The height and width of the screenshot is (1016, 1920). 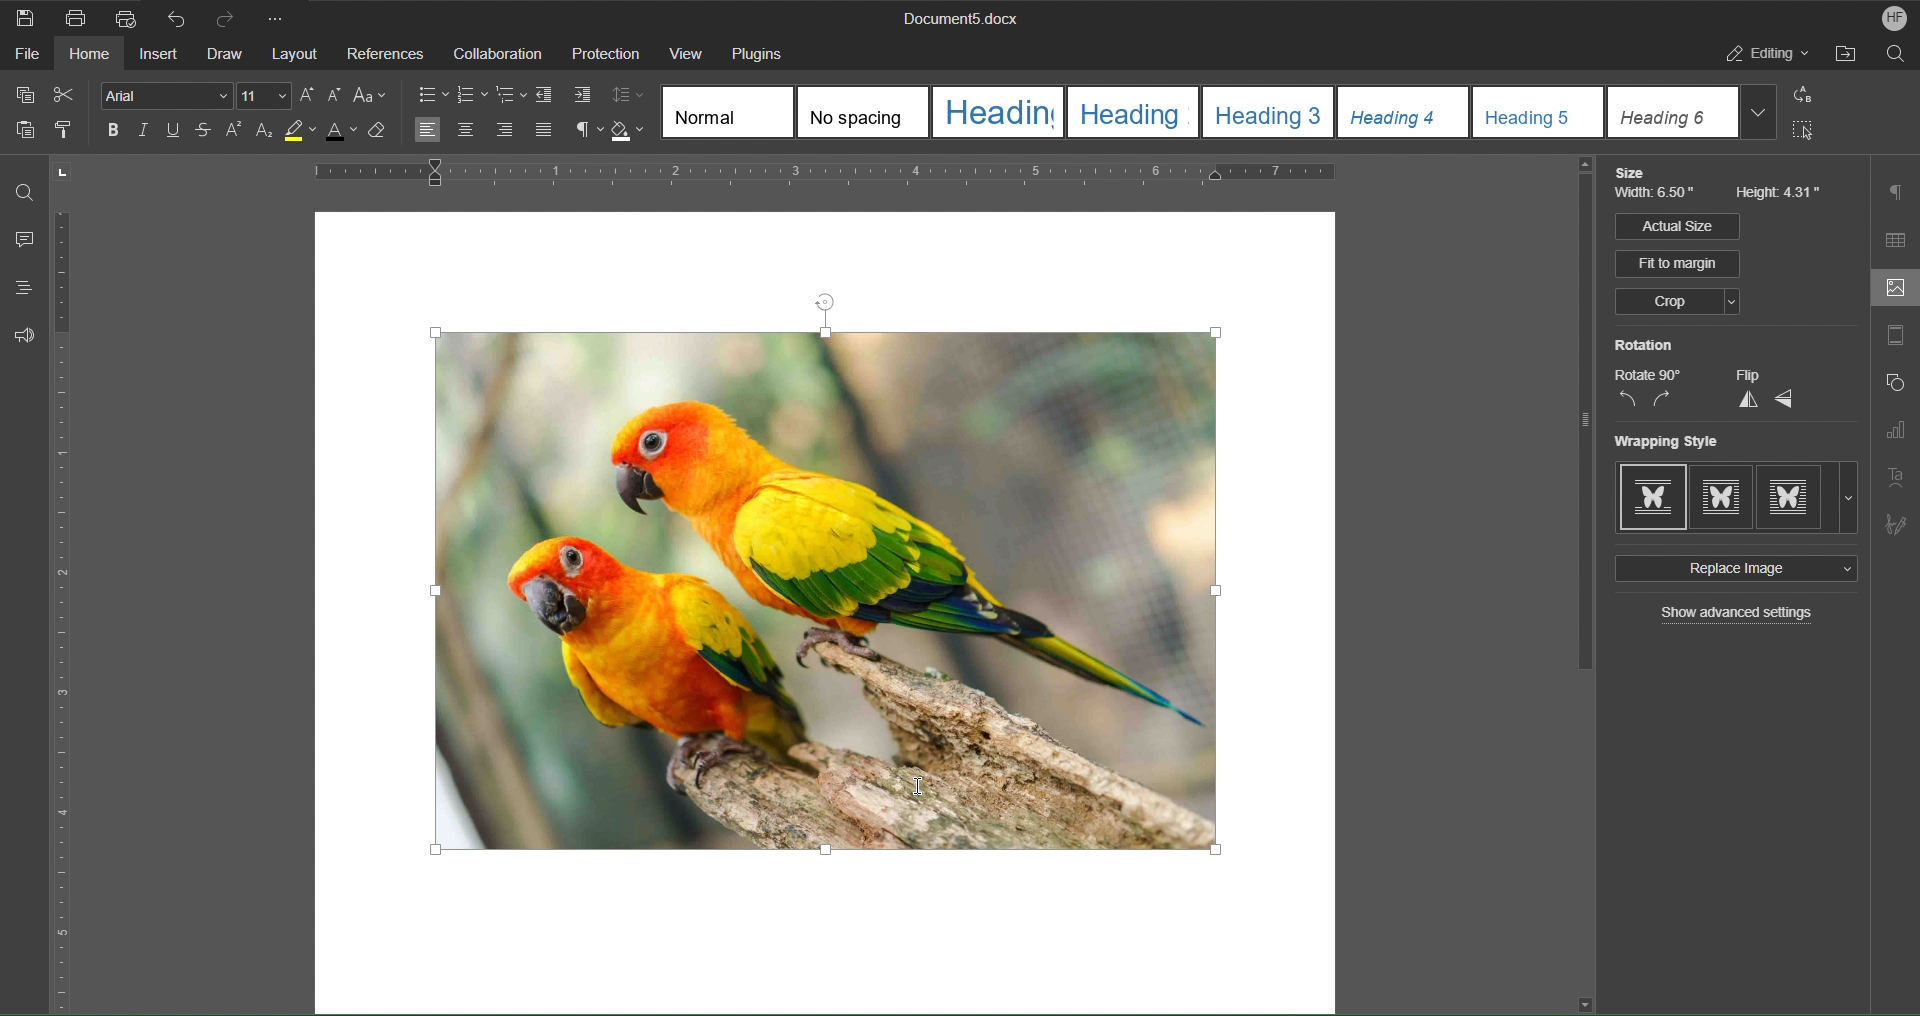 What do you see at coordinates (1747, 375) in the screenshot?
I see `Flip` at bounding box center [1747, 375].